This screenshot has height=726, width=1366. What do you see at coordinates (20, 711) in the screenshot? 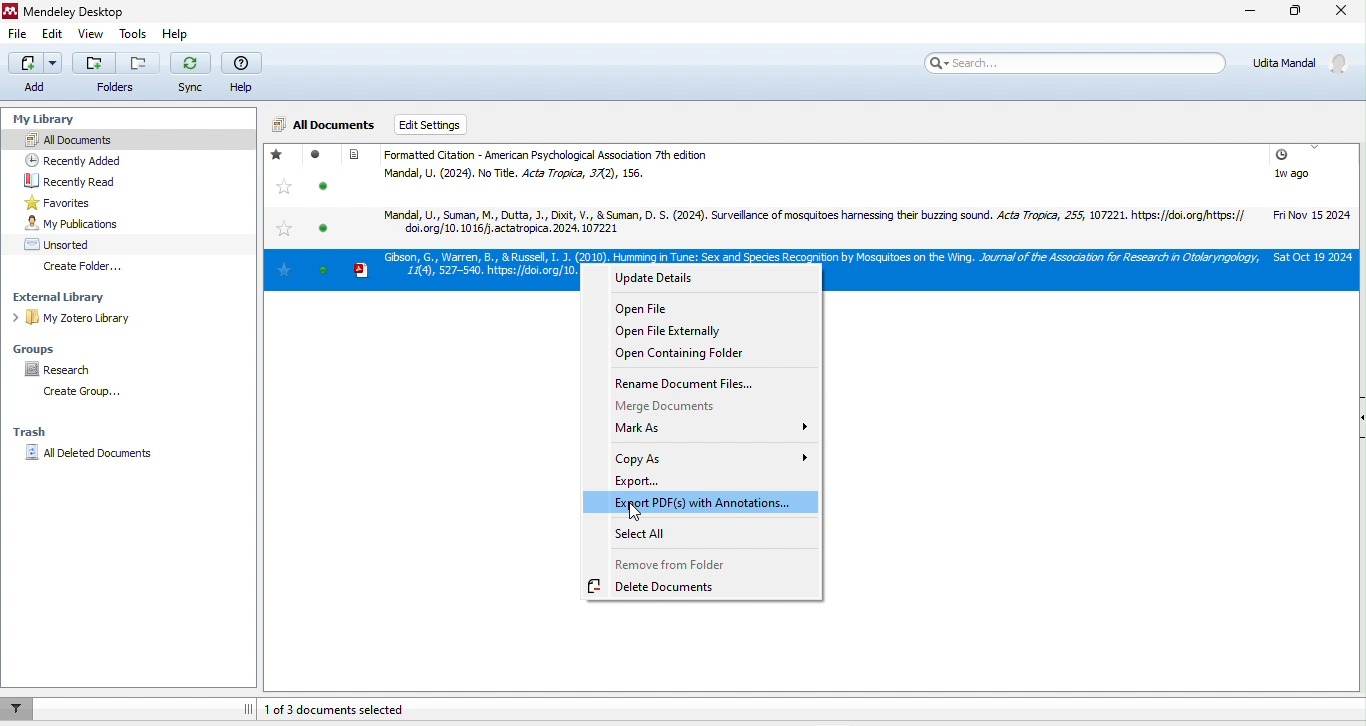
I see `filter` at bounding box center [20, 711].